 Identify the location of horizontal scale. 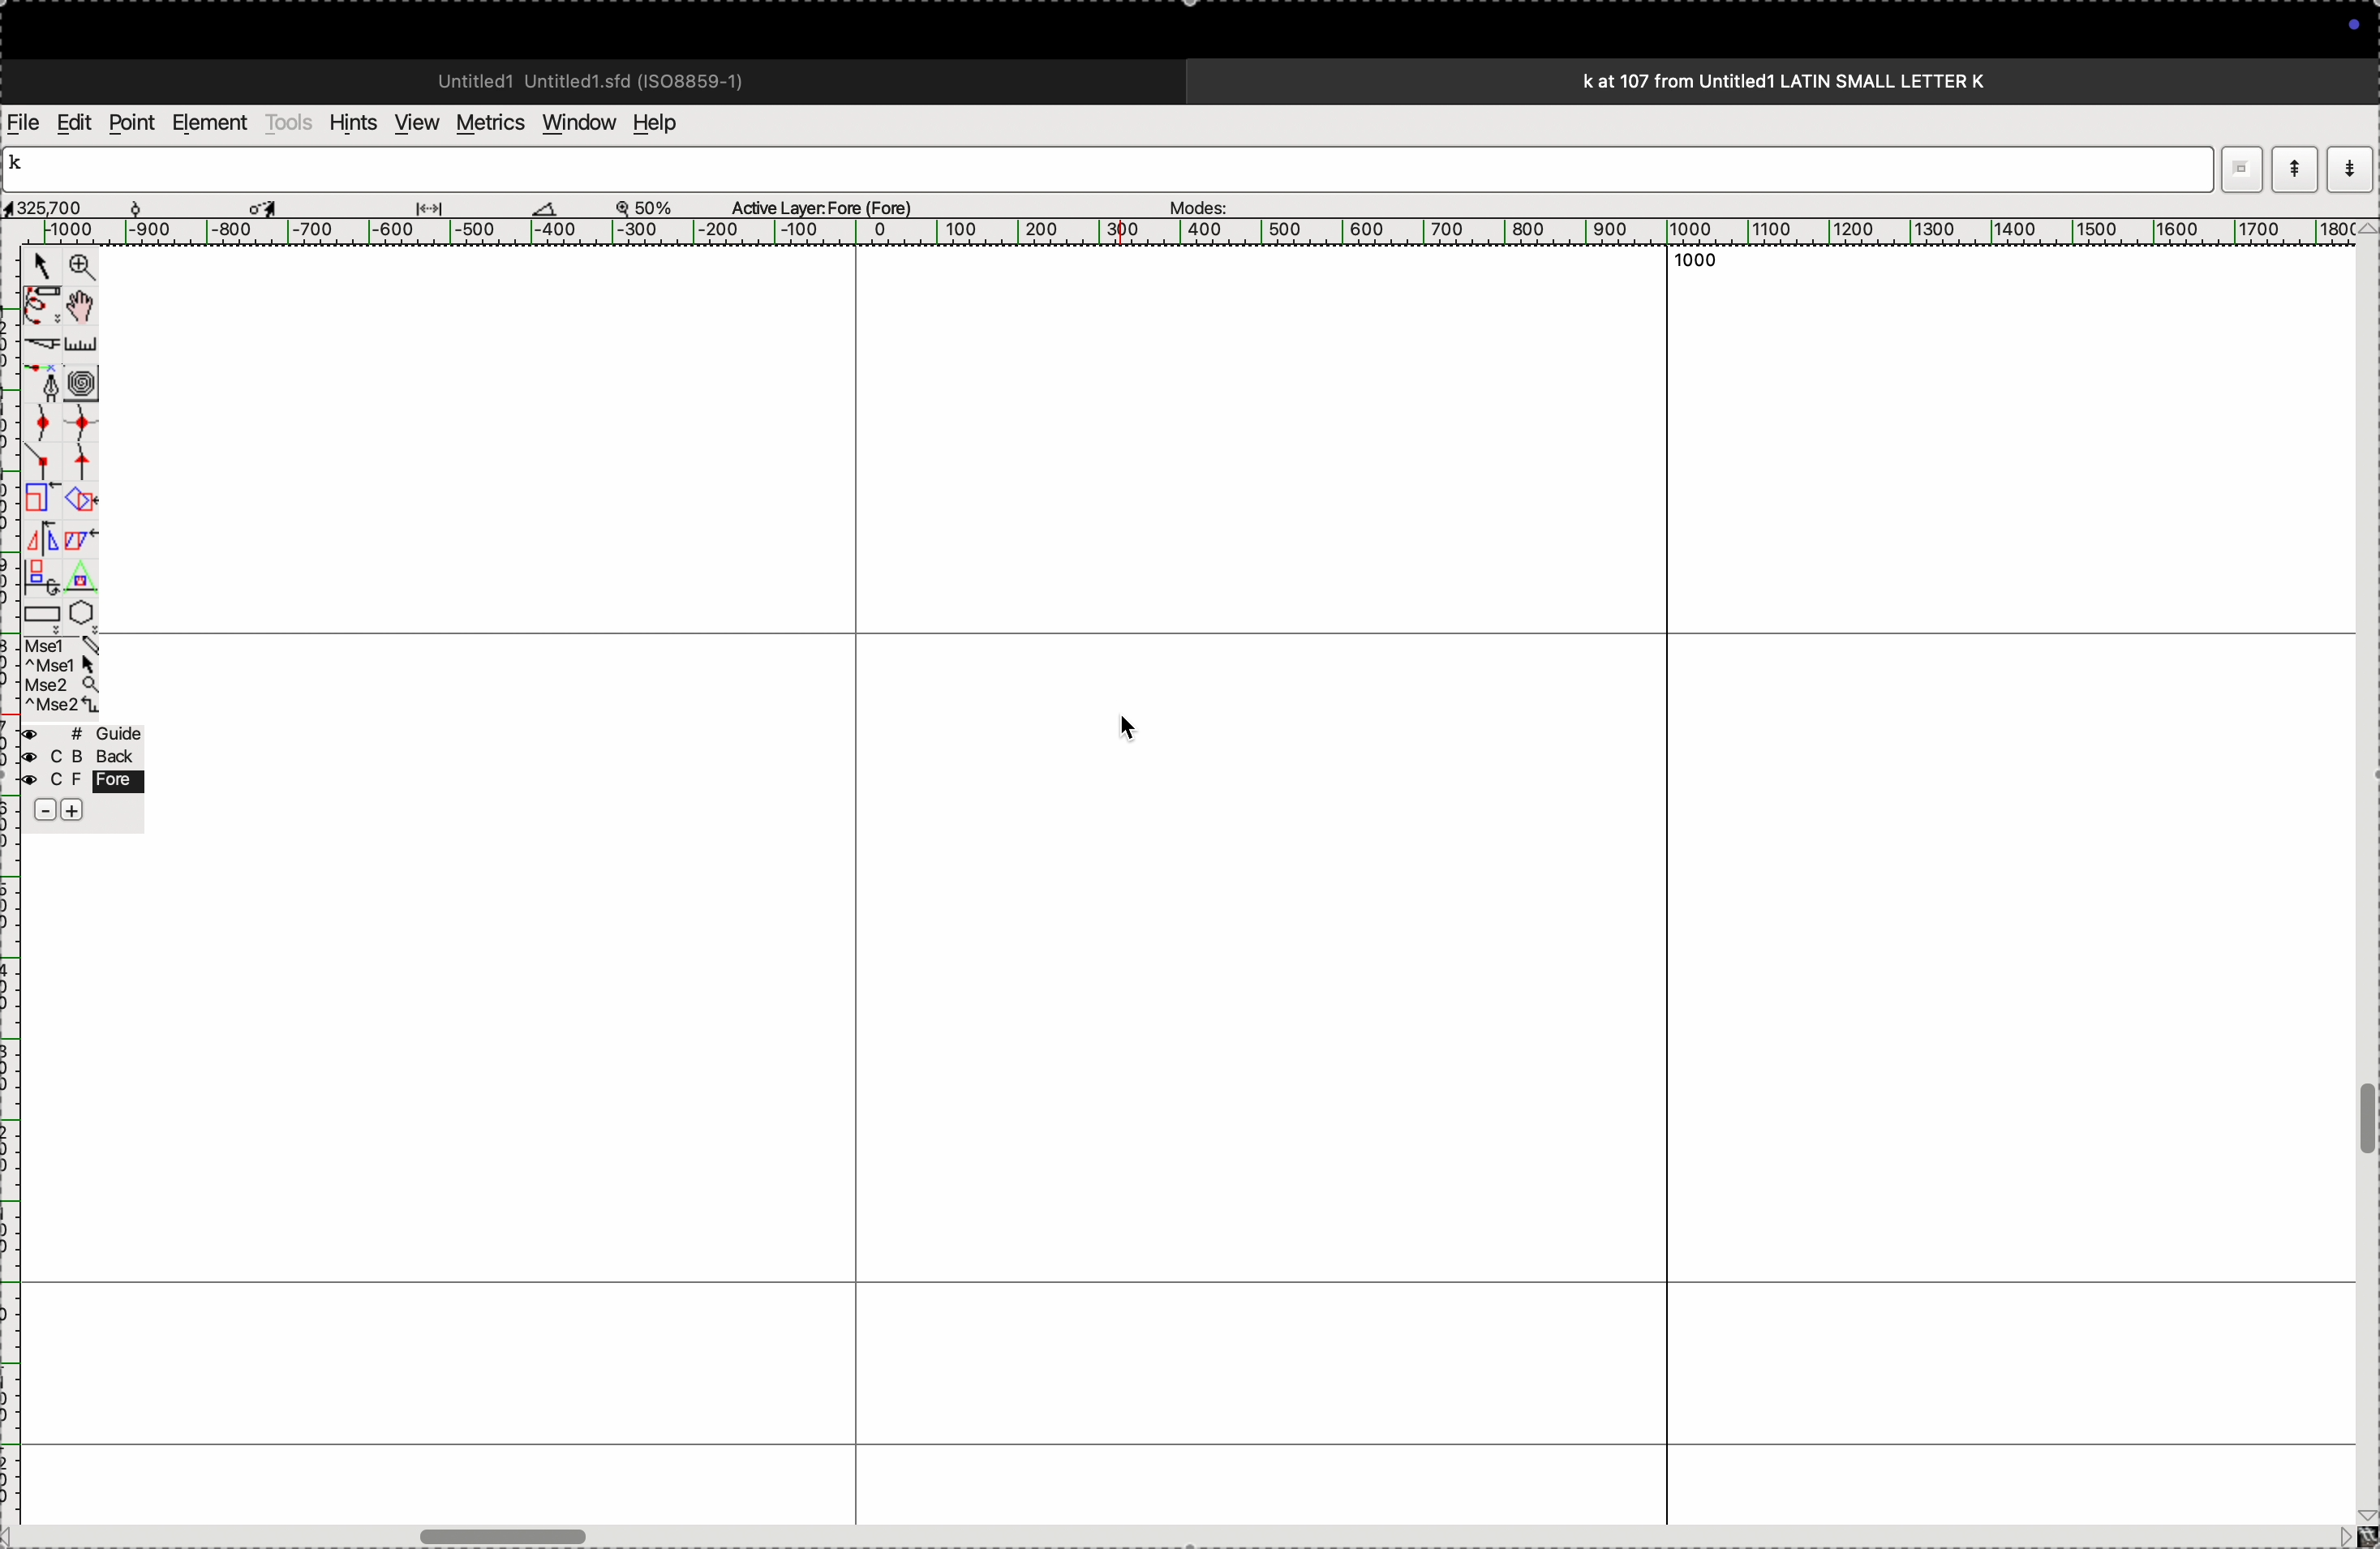
(1167, 232).